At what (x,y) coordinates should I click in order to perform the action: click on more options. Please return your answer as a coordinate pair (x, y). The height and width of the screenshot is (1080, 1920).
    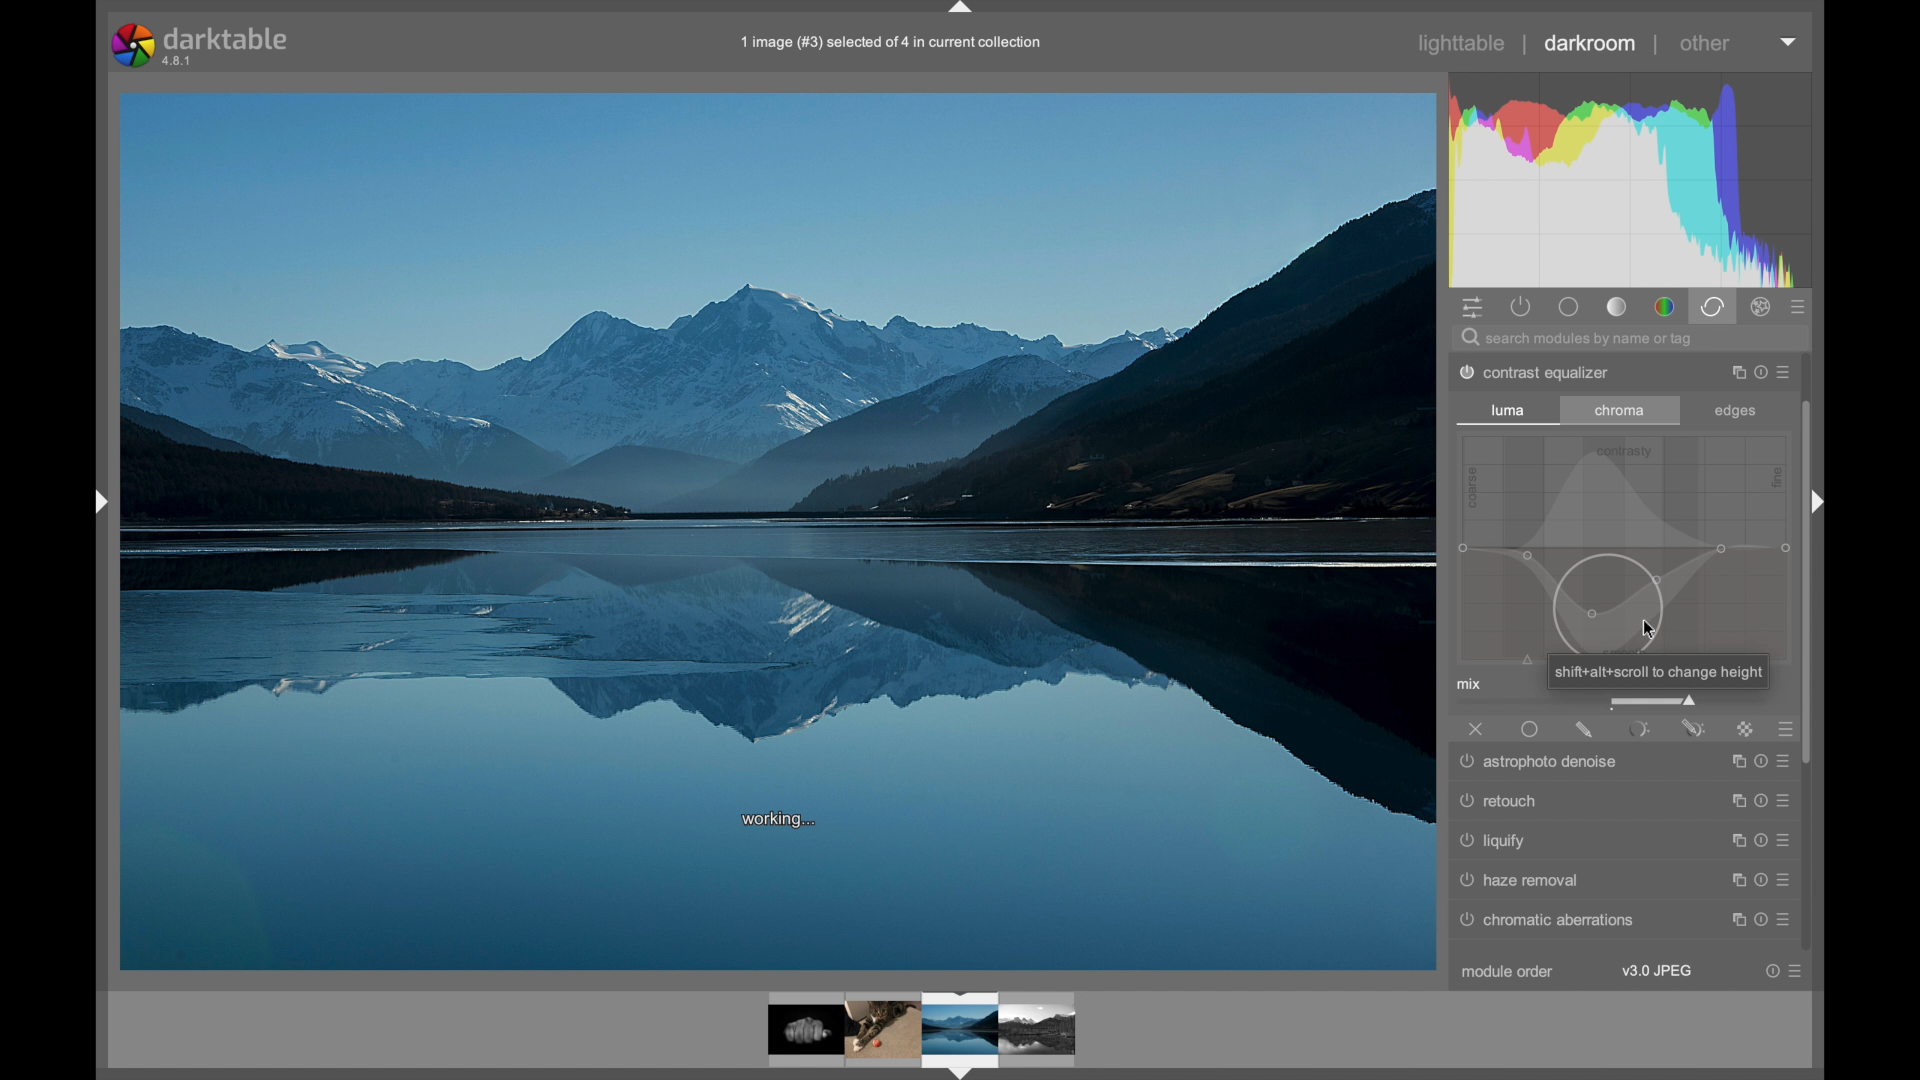
    Looking at the image, I should click on (1757, 802).